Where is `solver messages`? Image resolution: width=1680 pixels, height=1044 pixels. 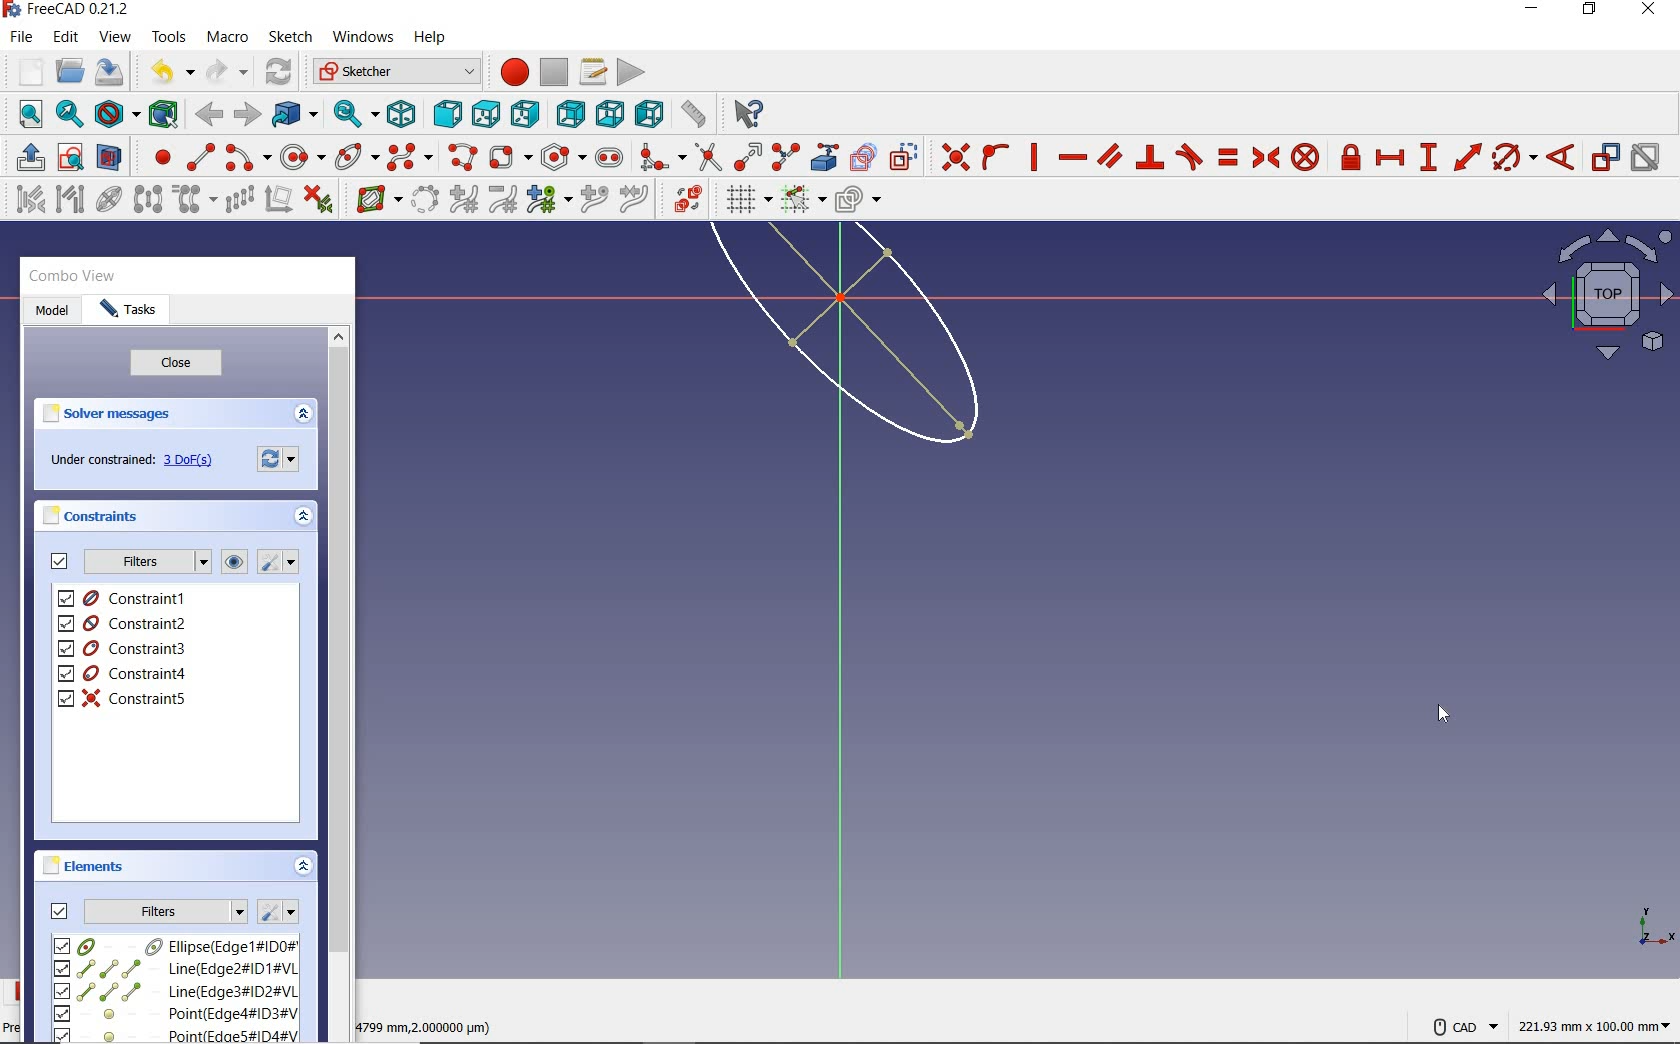
solver messages is located at coordinates (108, 414).